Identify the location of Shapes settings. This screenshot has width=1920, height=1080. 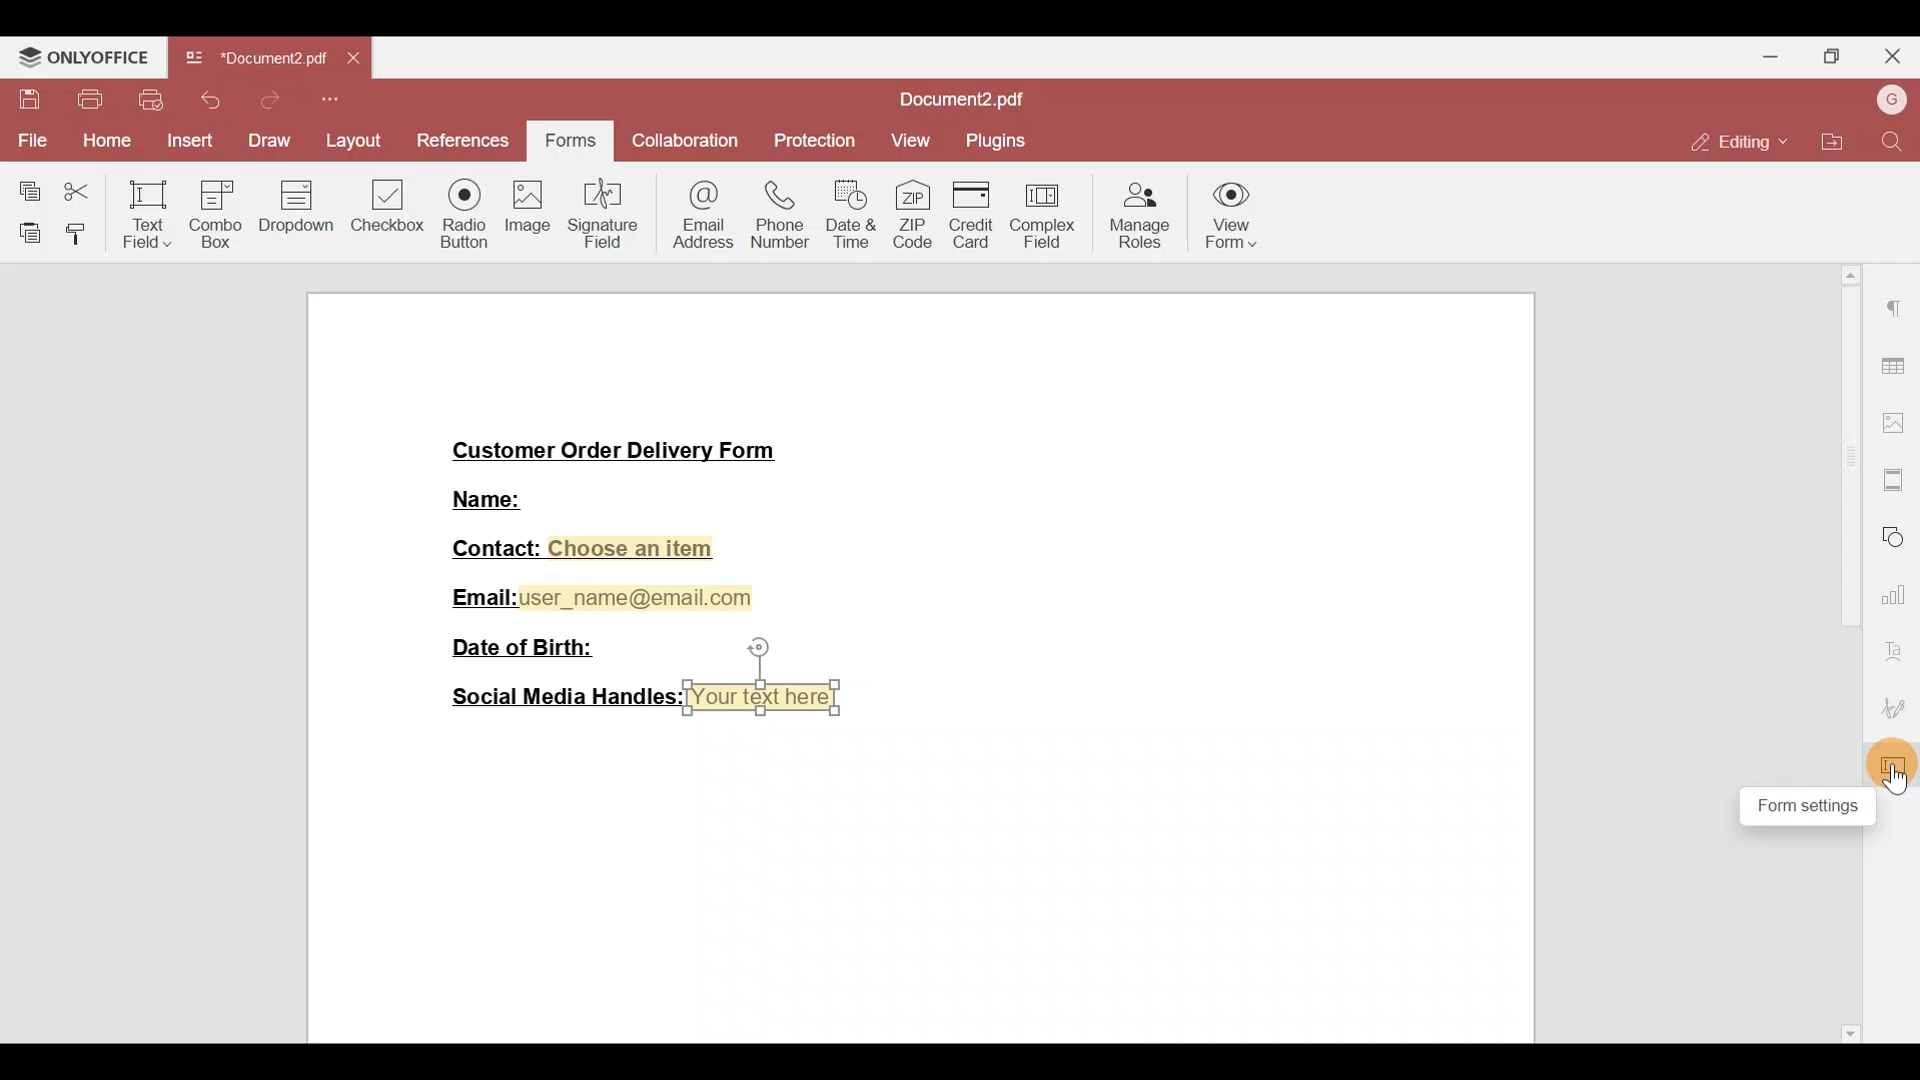
(1900, 537).